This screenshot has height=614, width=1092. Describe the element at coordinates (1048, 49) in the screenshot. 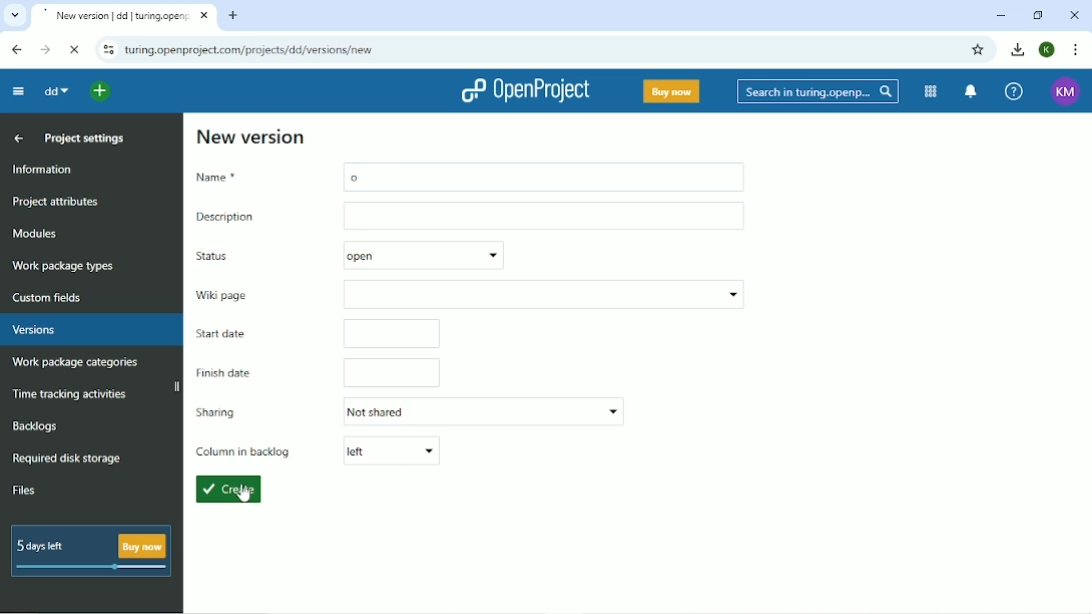

I see `Account` at that location.